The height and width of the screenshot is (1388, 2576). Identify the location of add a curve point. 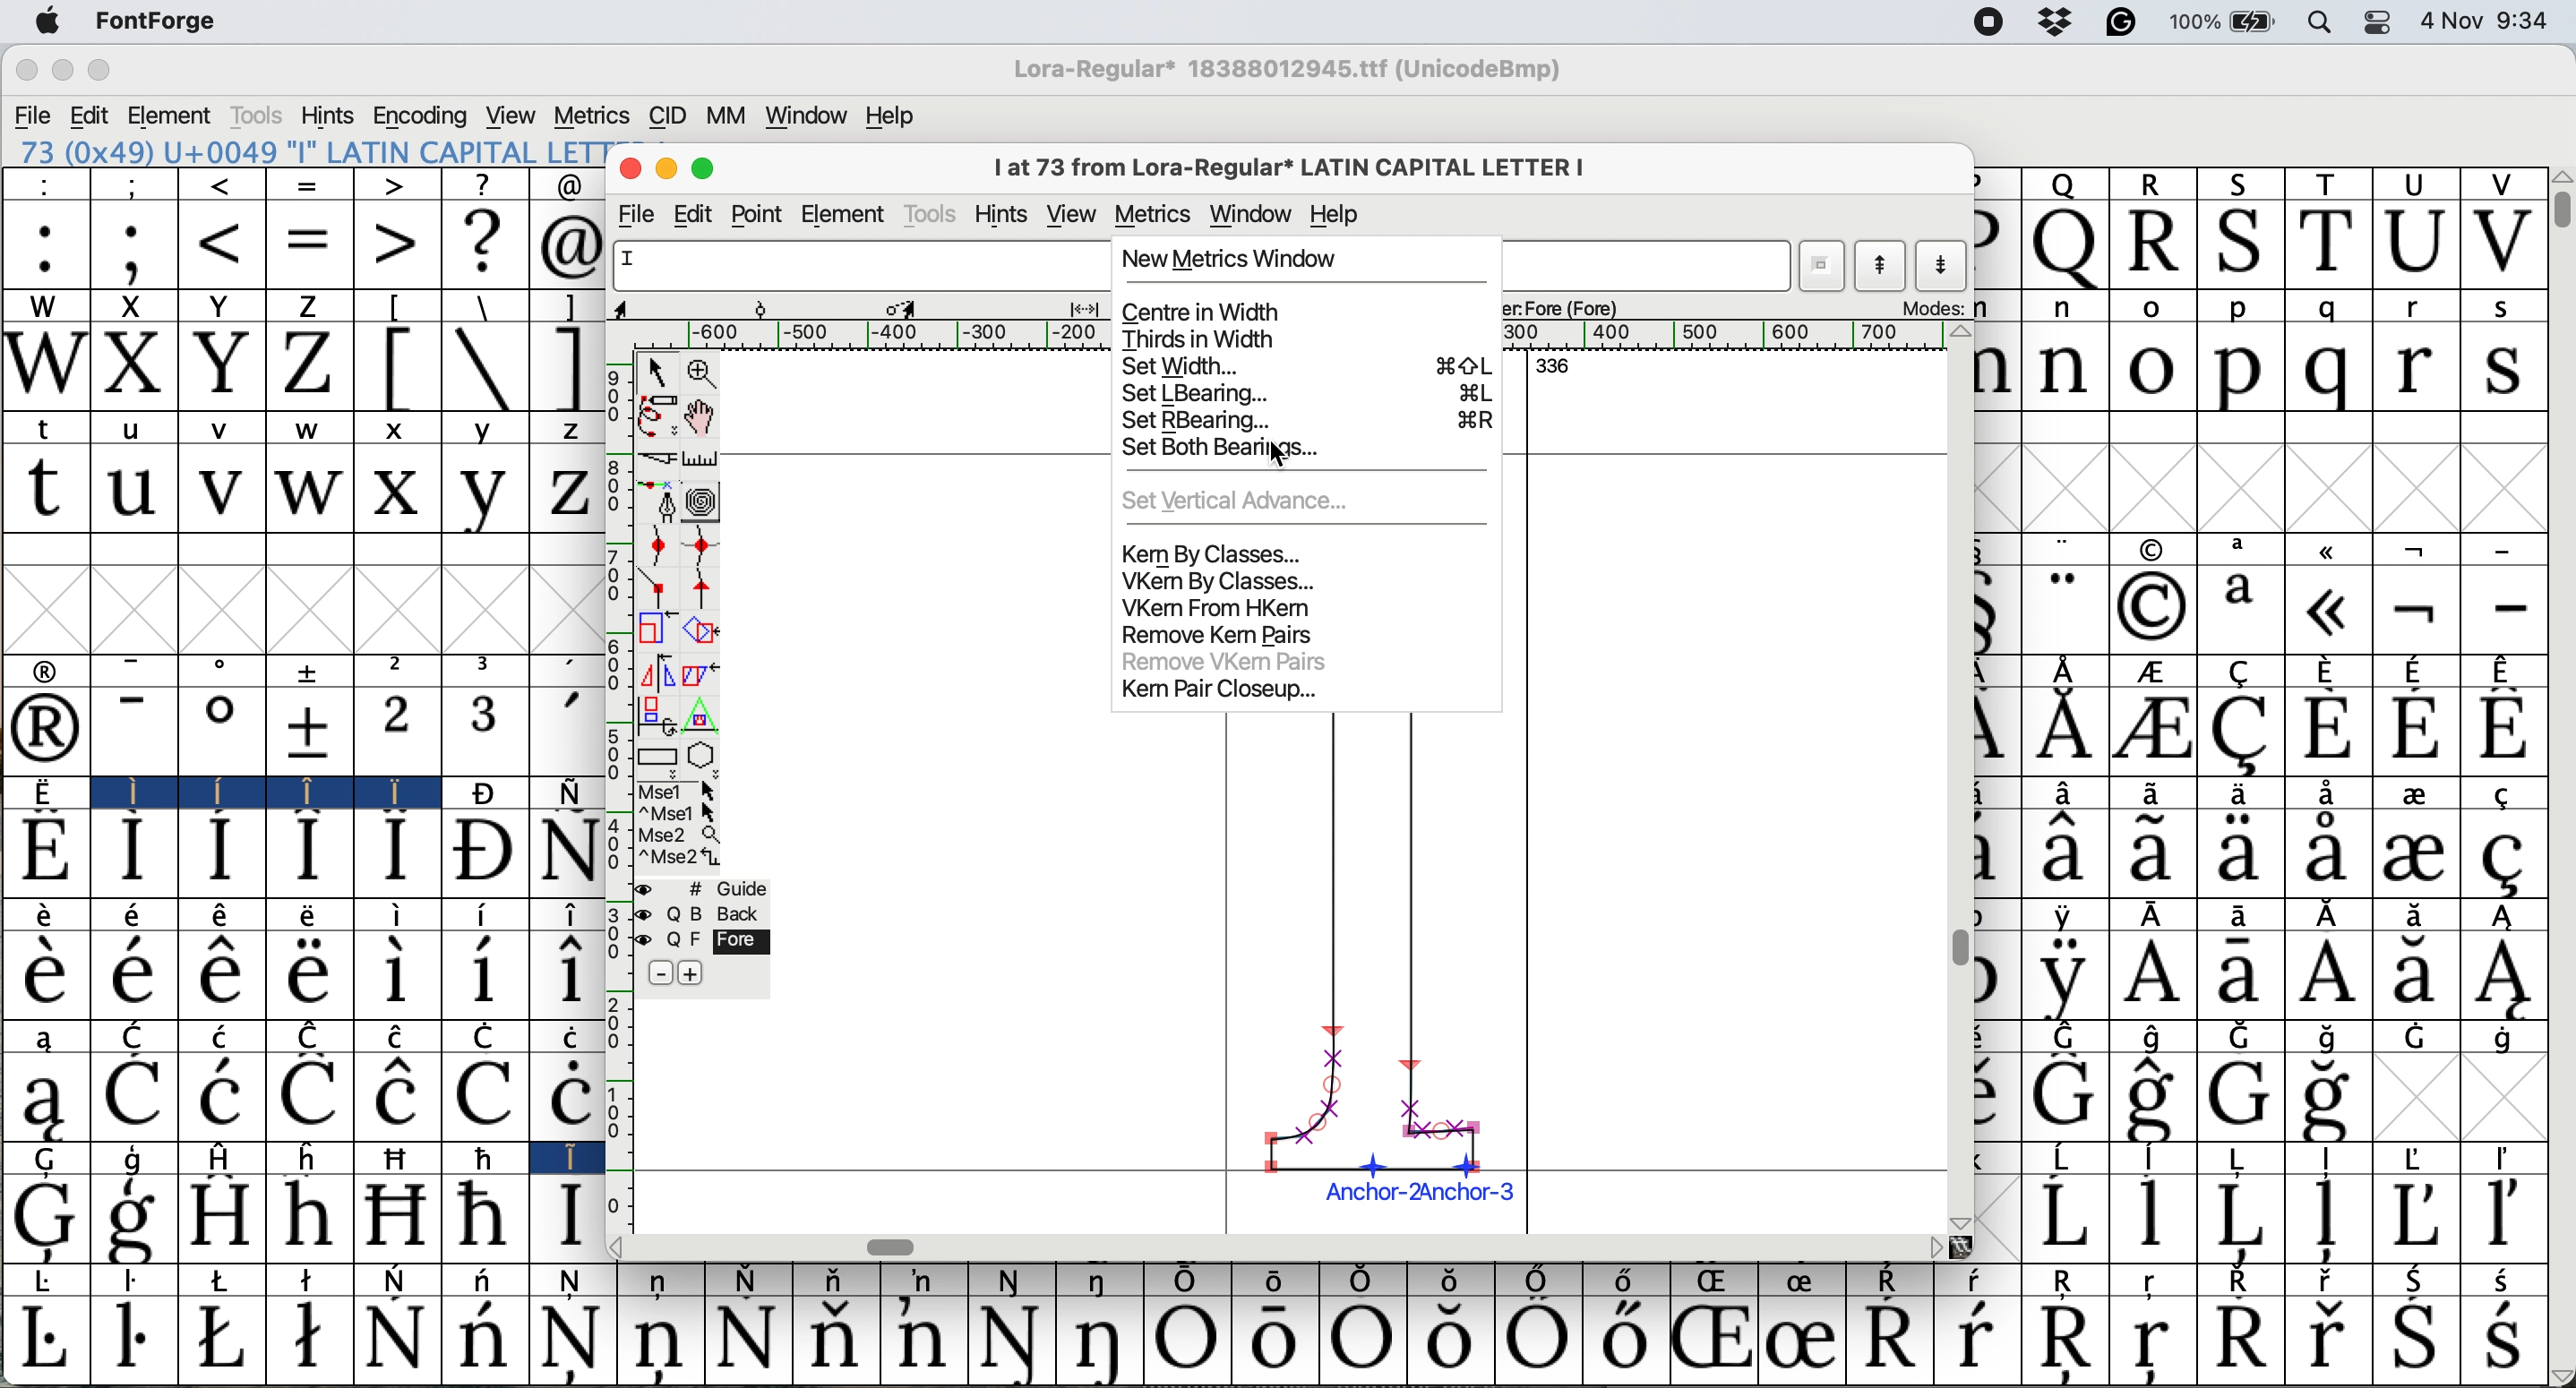
(657, 548).